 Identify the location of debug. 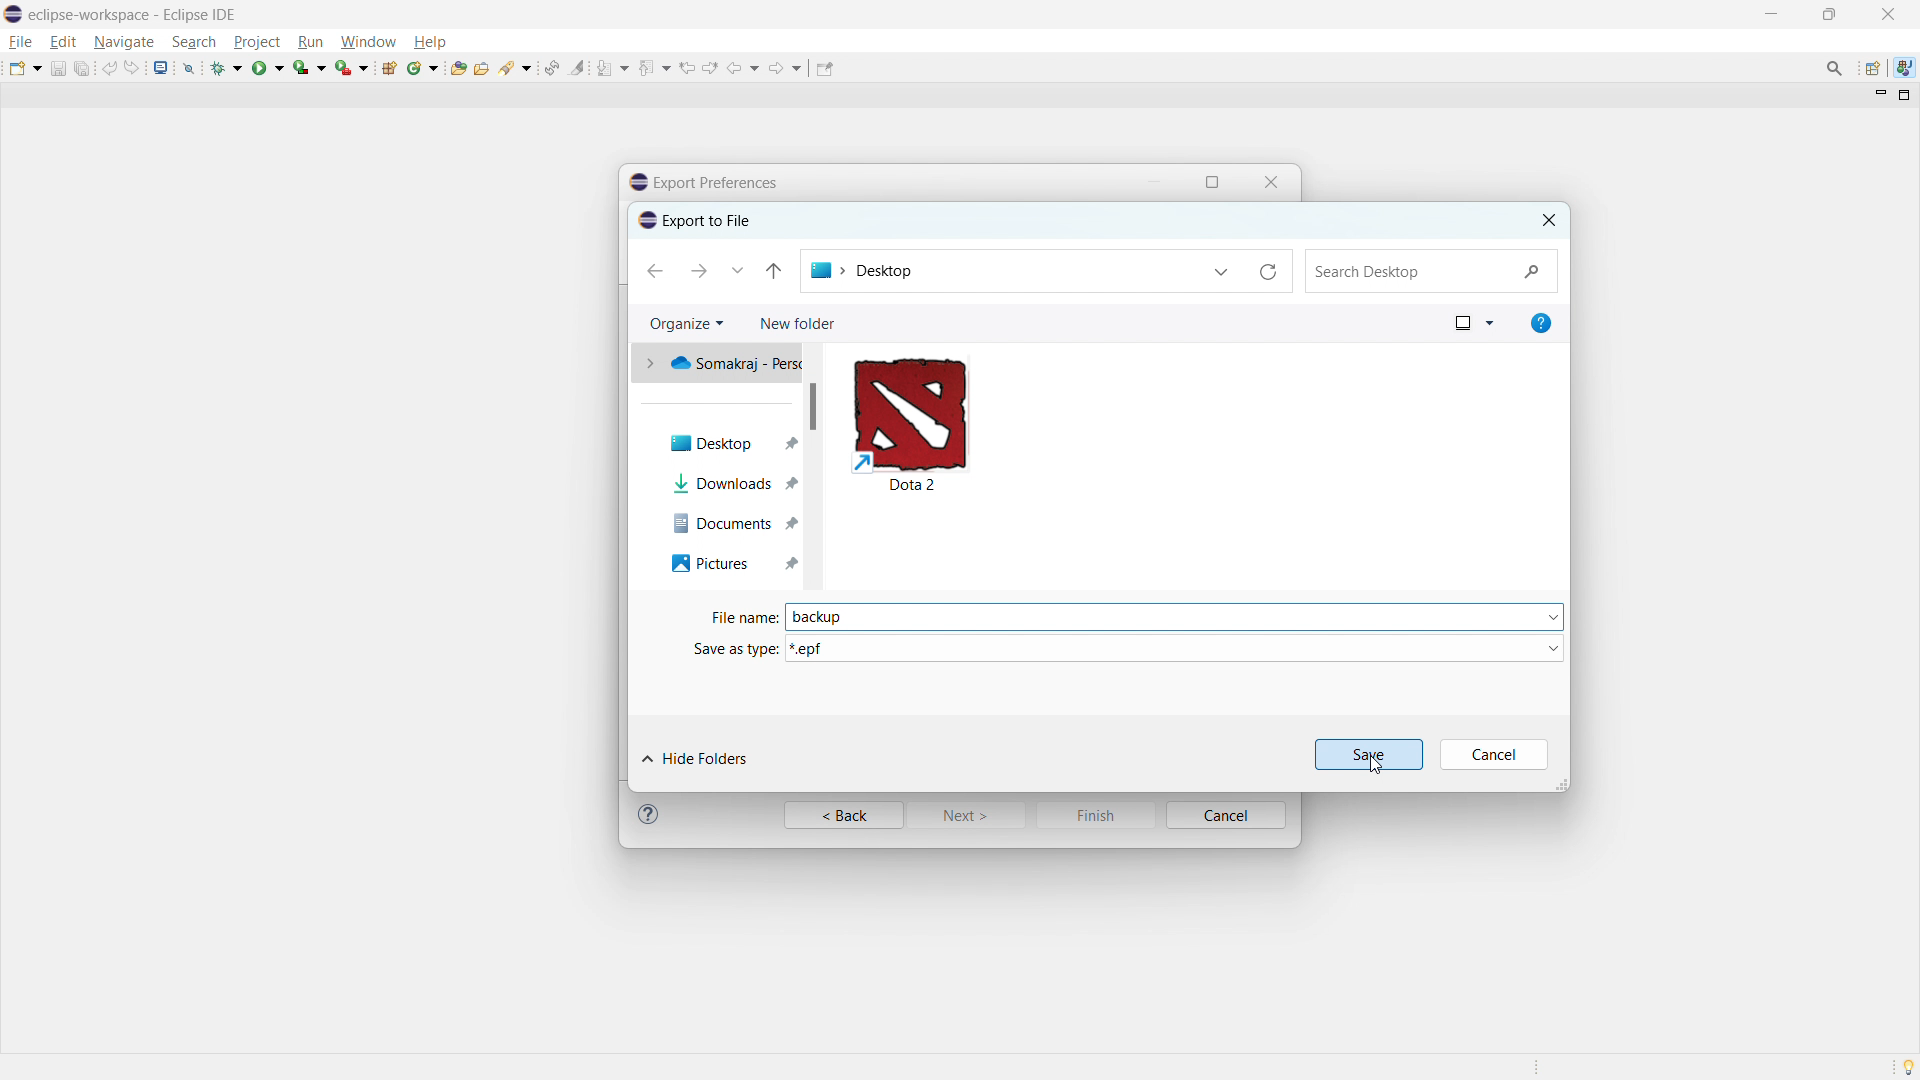
(227, 68).